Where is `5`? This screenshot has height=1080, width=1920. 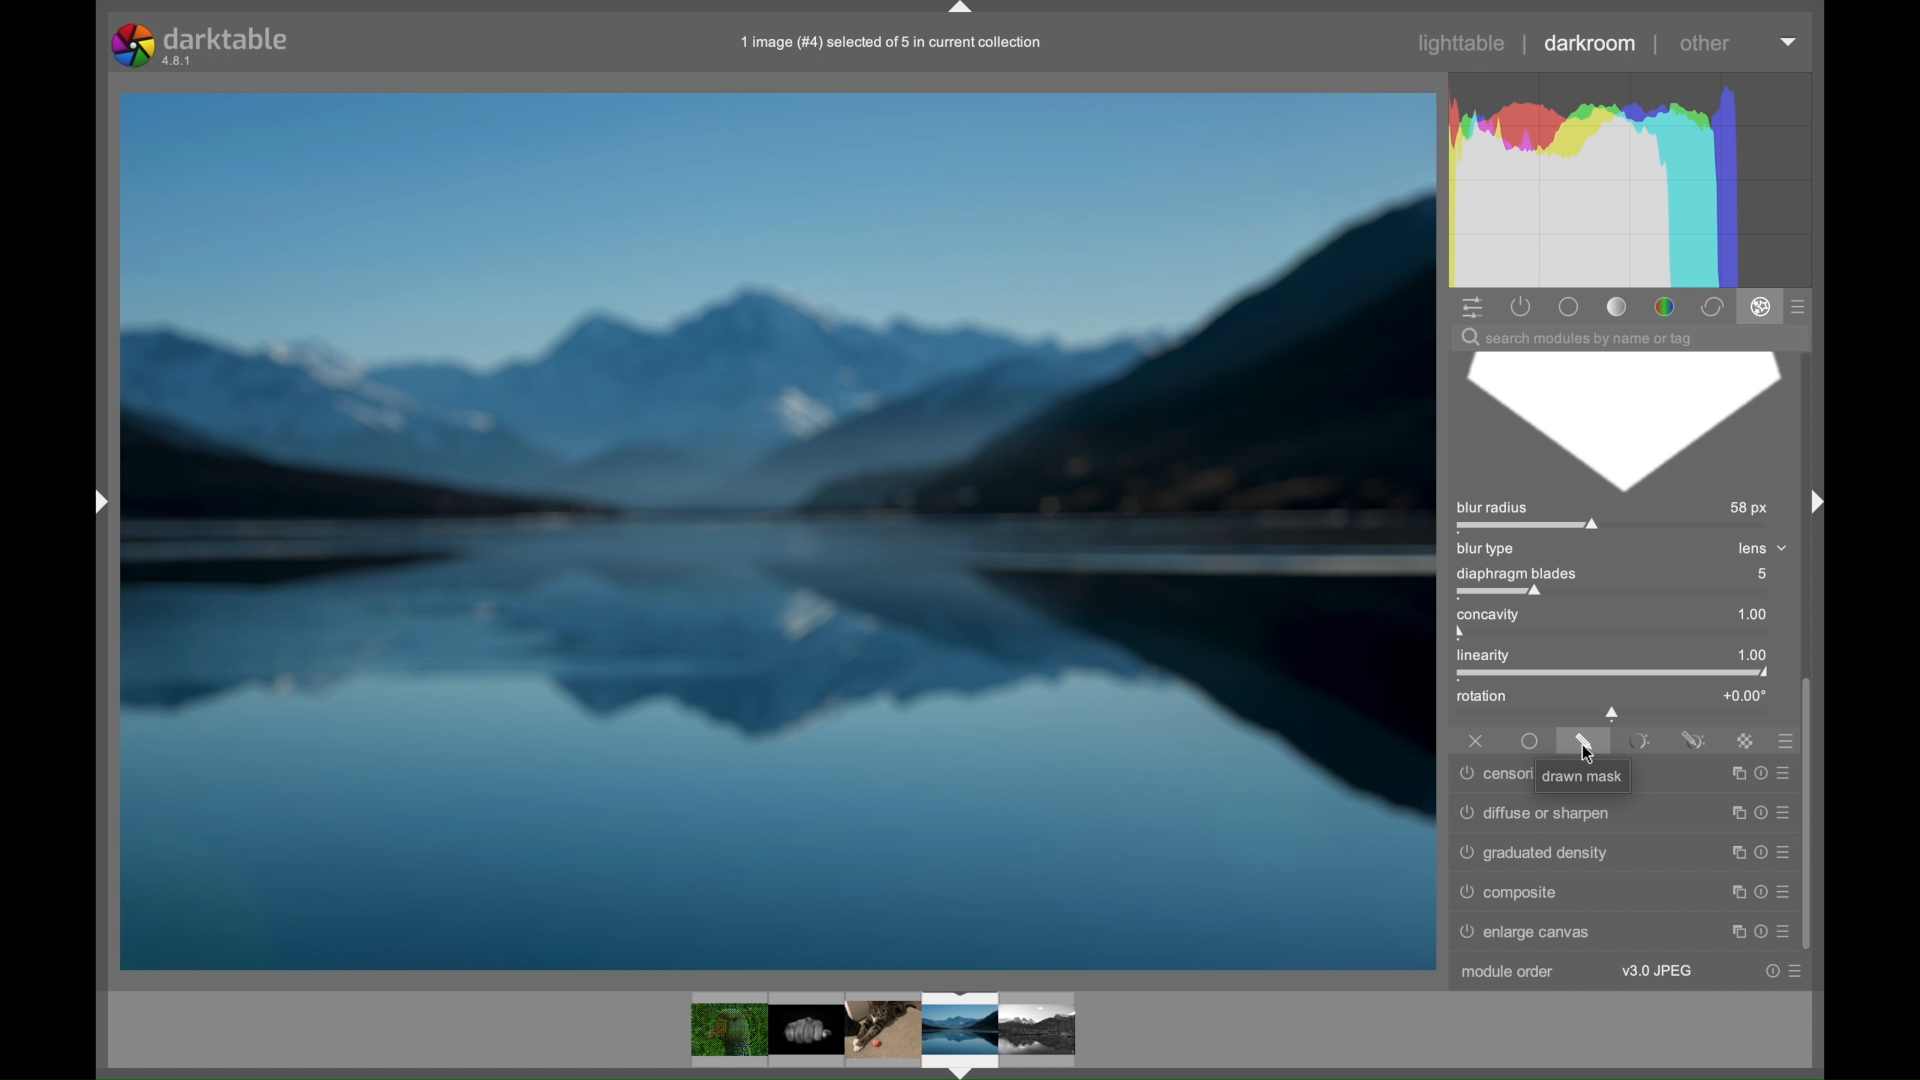 5 is located at coordinates (1769, 574).